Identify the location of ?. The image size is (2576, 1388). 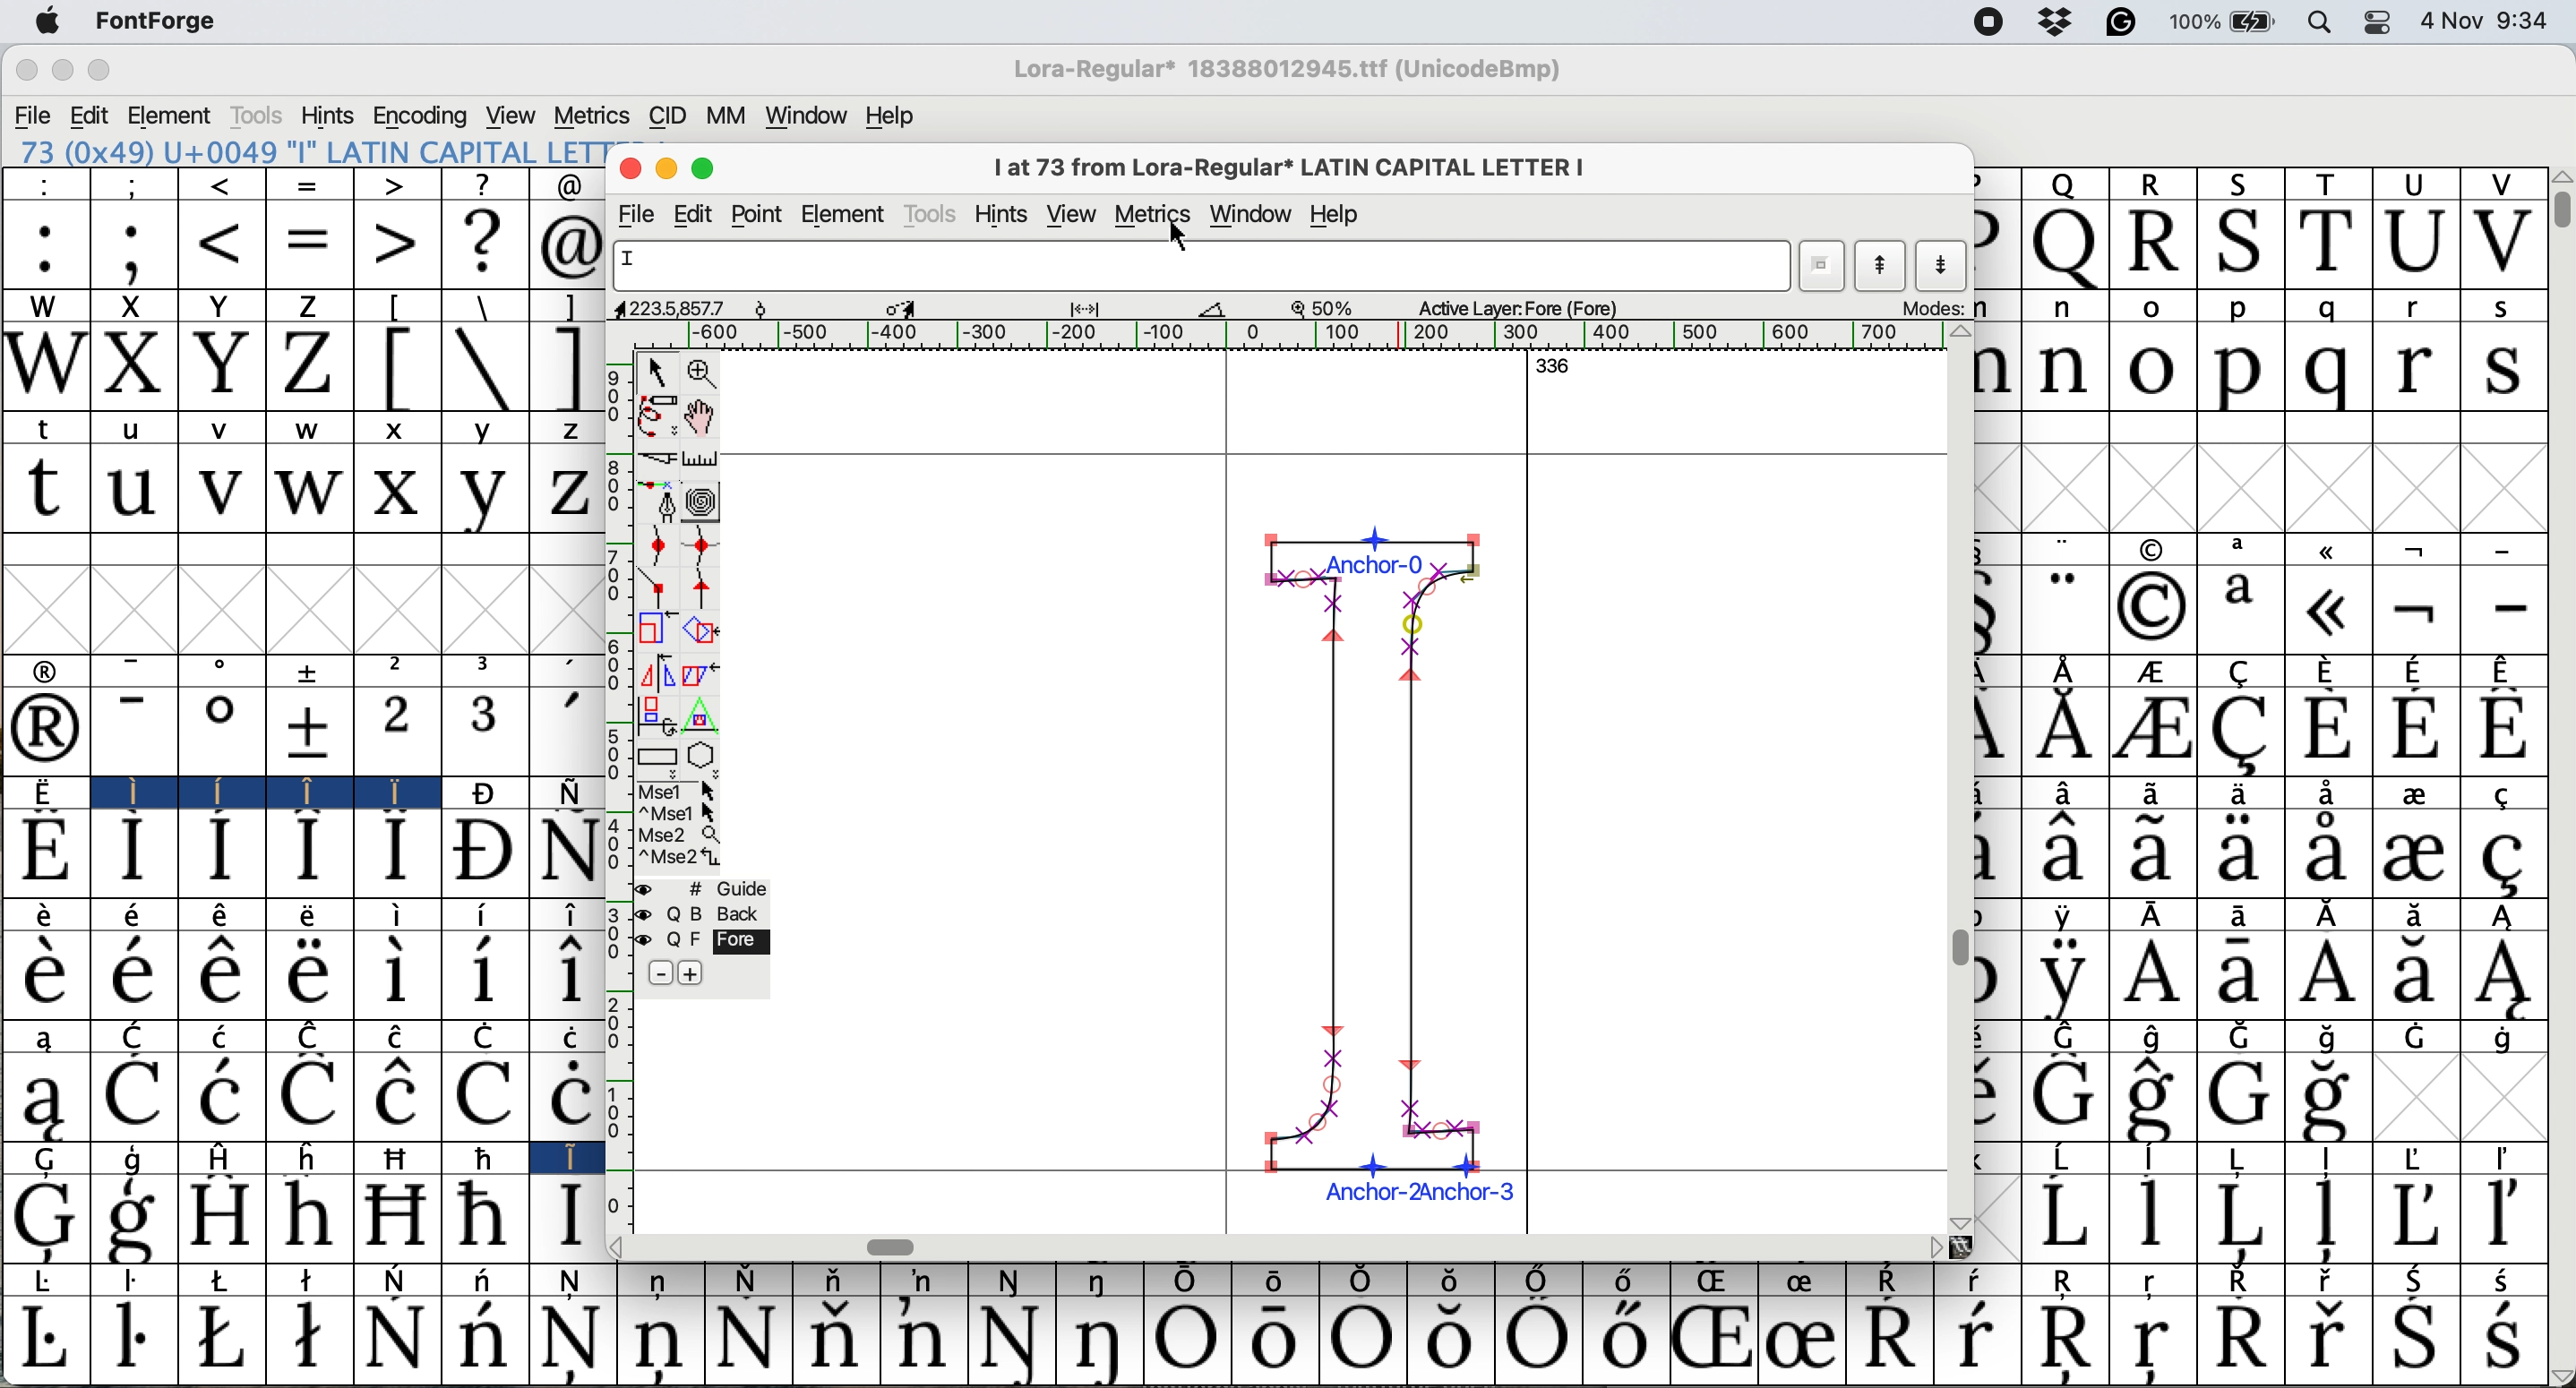
(484, 243).